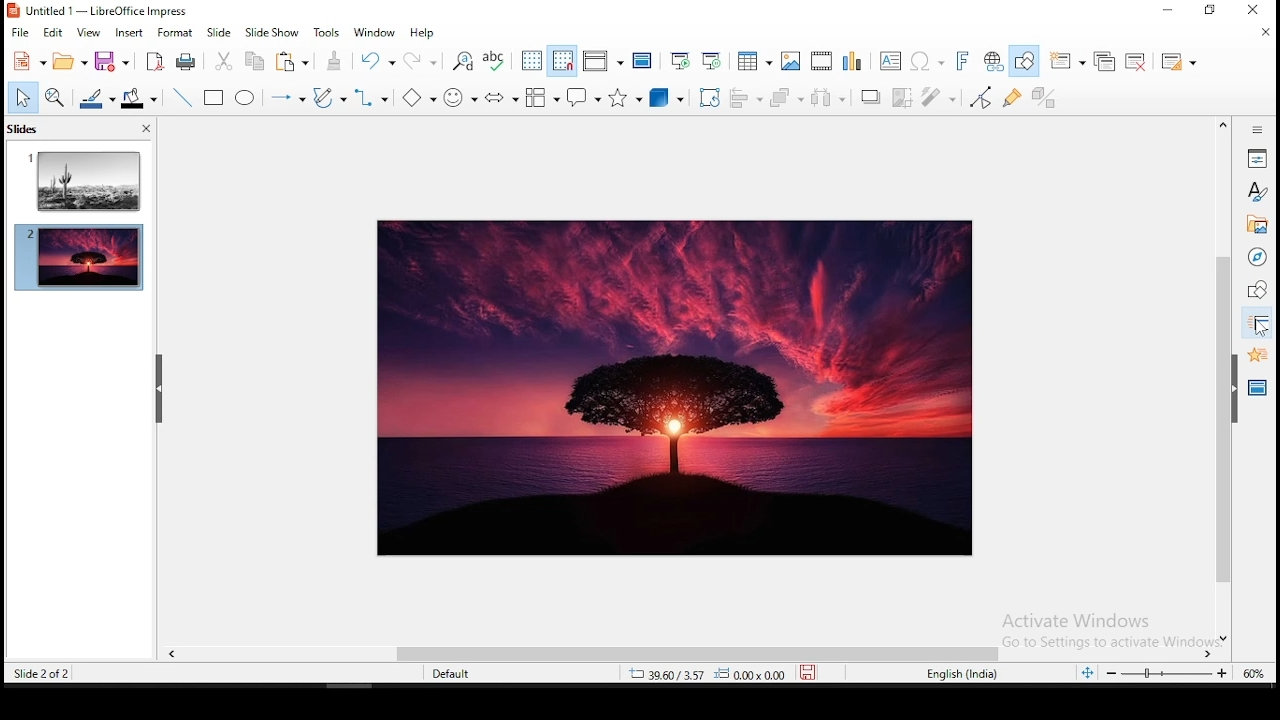  What do you see at coordinates (627, 97) in the screenshot?
I see `stars and banners` at bounding box center [627, 97].